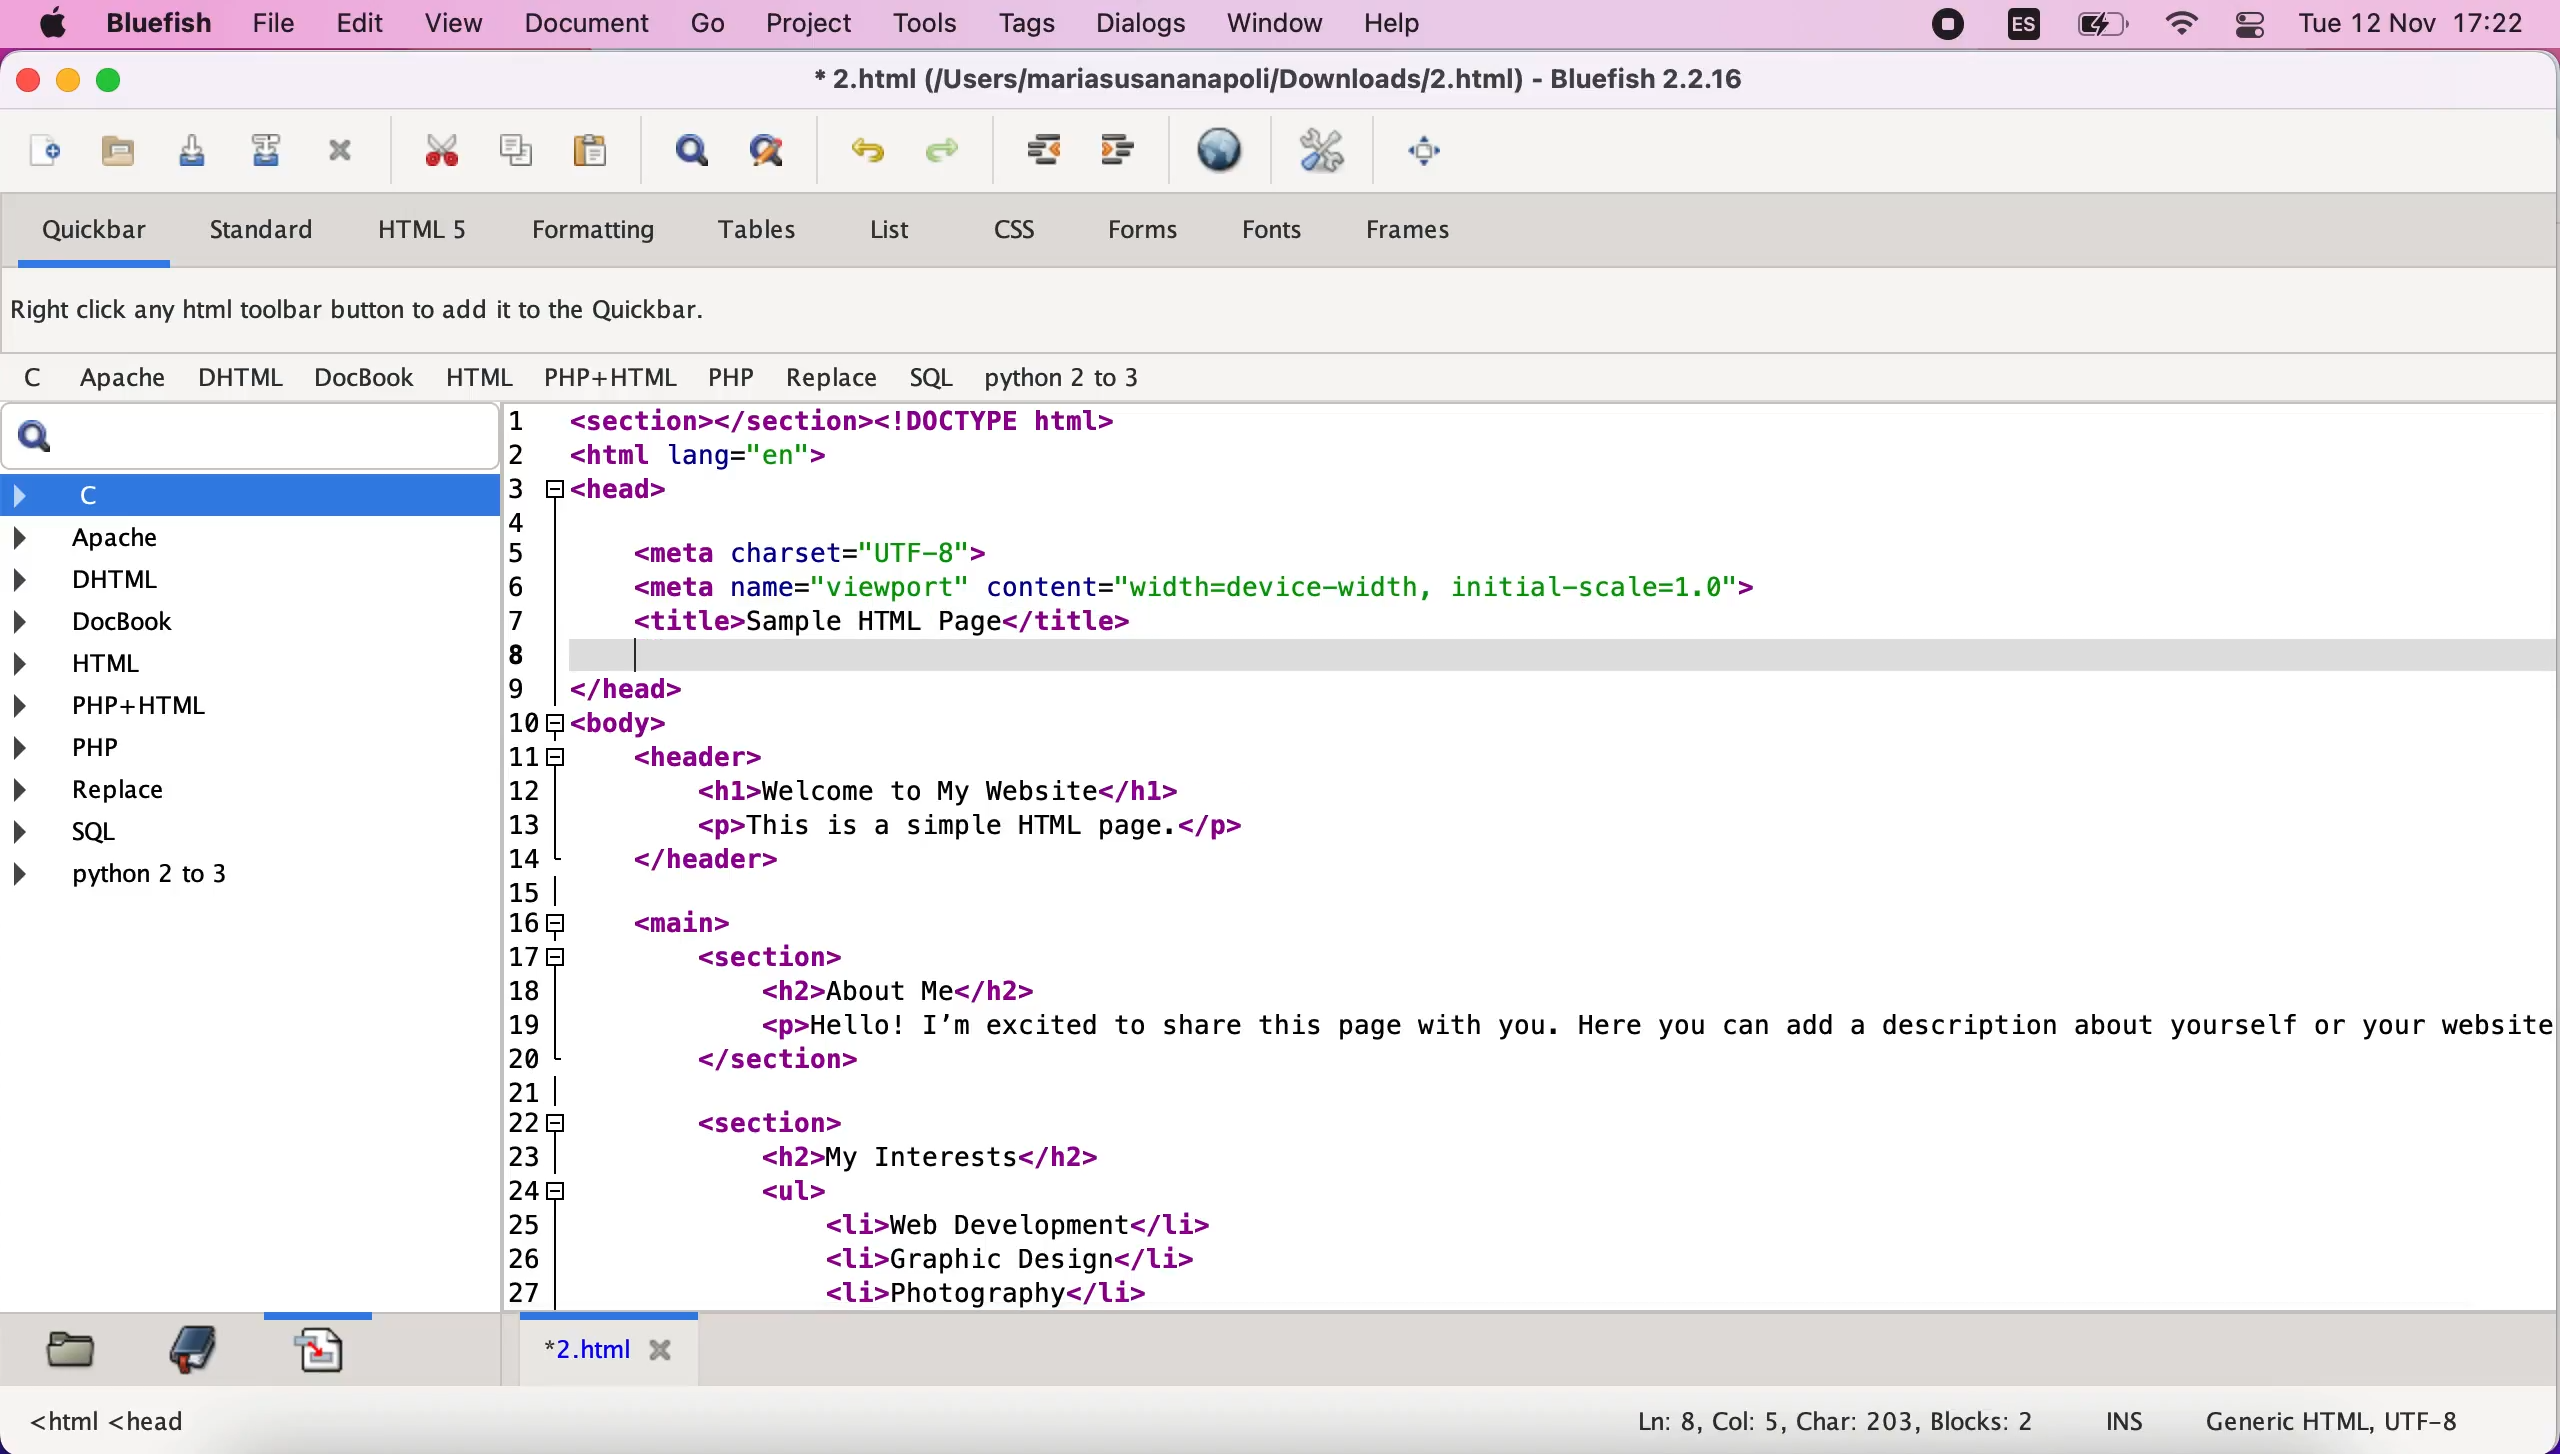  Describe the element at coordinates (26, 80) in the screenshot. I see `close` at that location.